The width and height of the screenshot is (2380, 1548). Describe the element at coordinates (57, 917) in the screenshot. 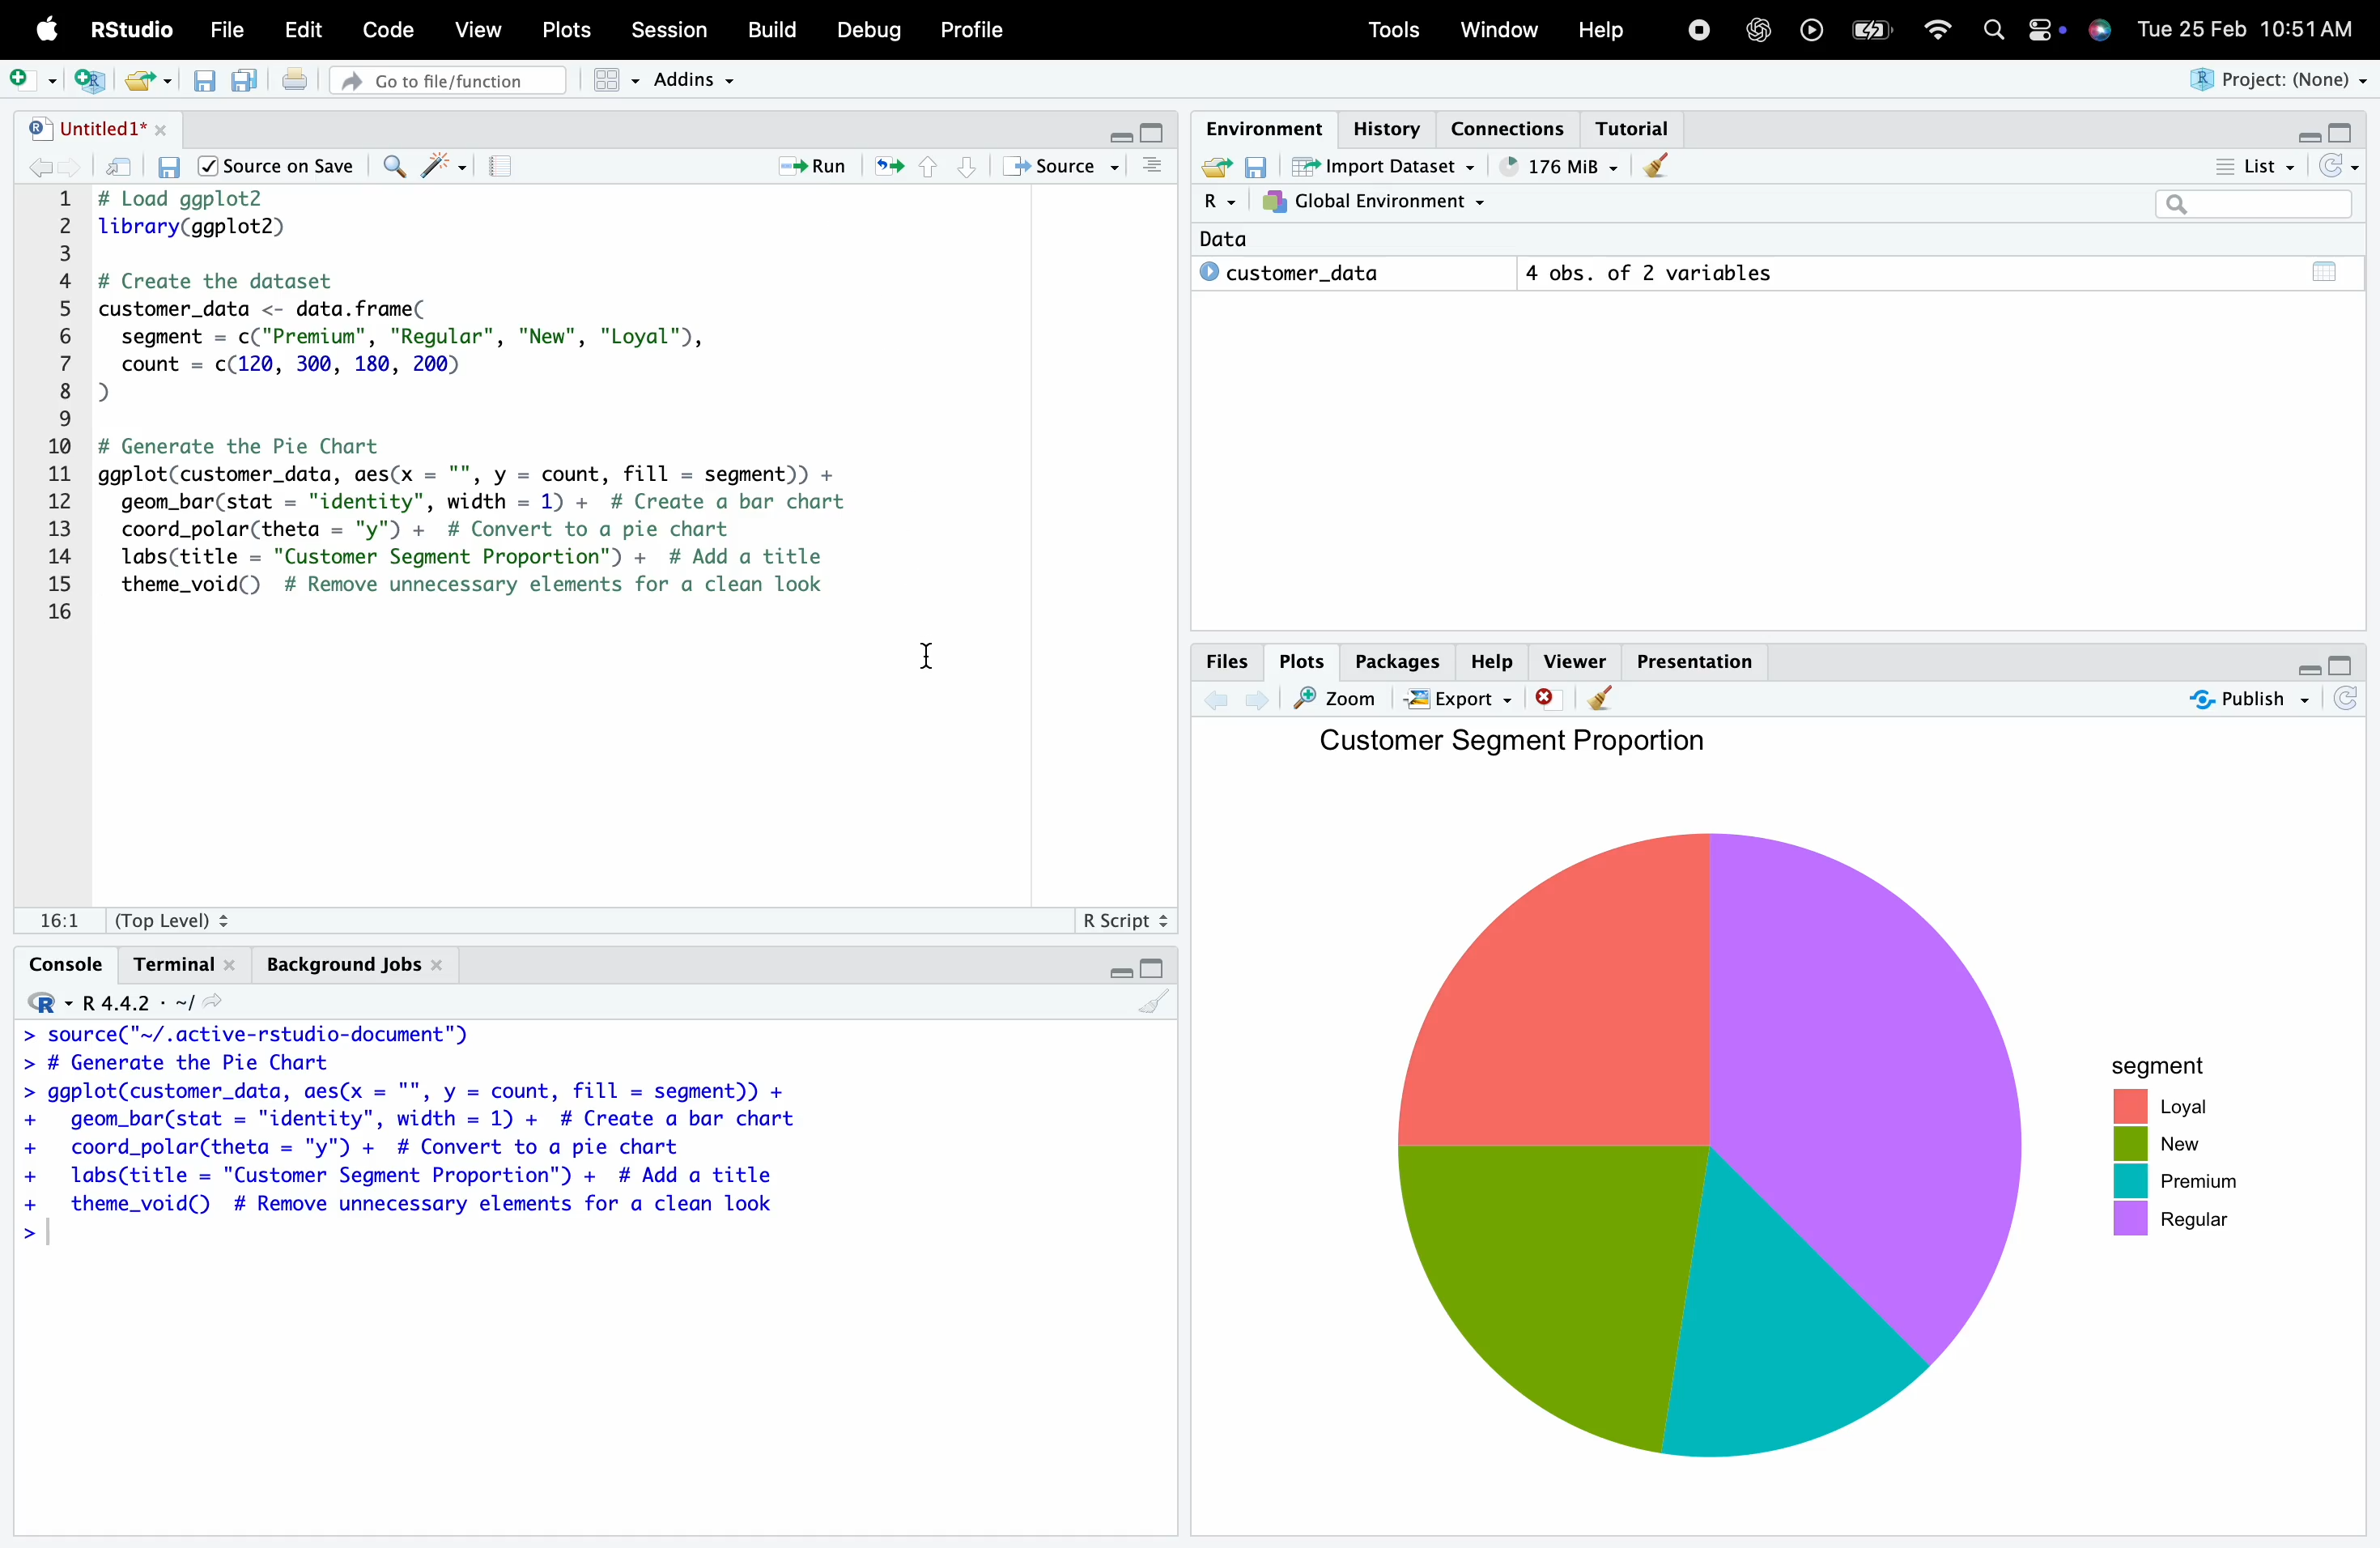

I see `1:1` at that location.